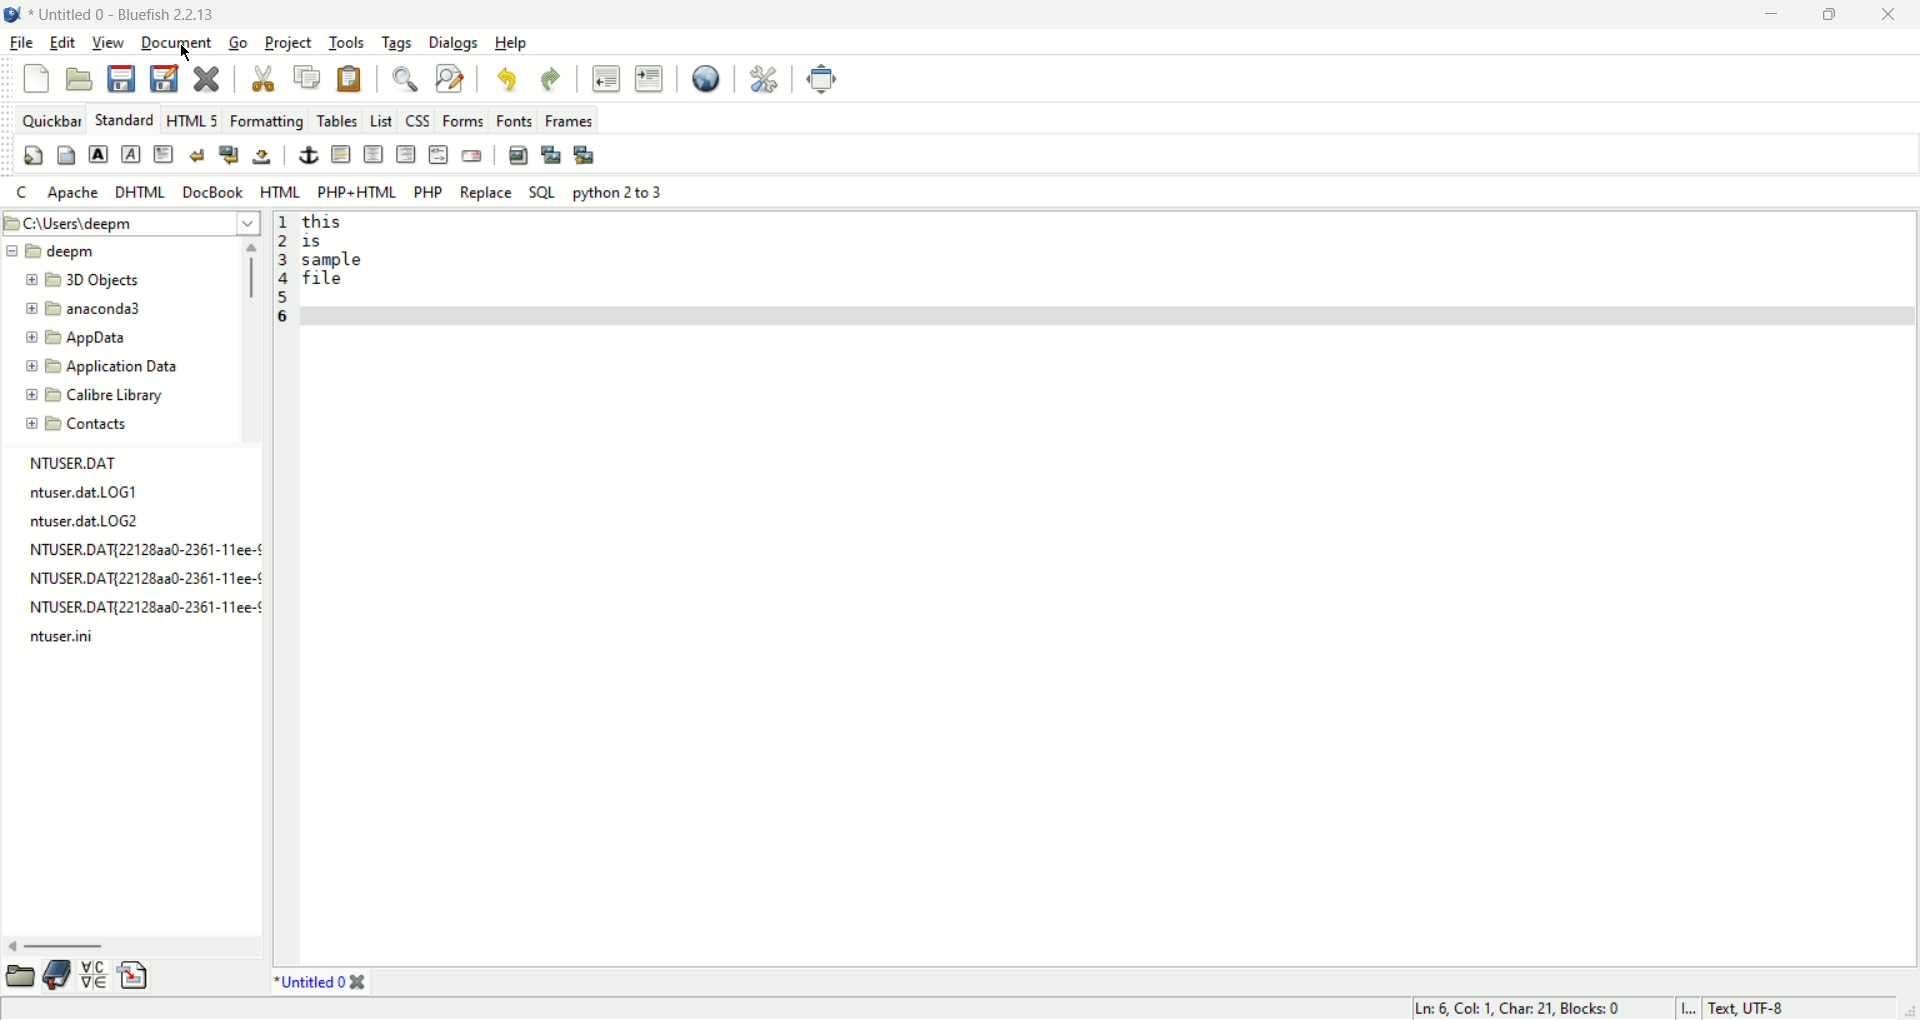 Image resolution: width=1920 pixels, height=1020 pixels. What do you see at coordinates (82, 81) in the screenshot?
I see `open` at bounding box center [82, 81].